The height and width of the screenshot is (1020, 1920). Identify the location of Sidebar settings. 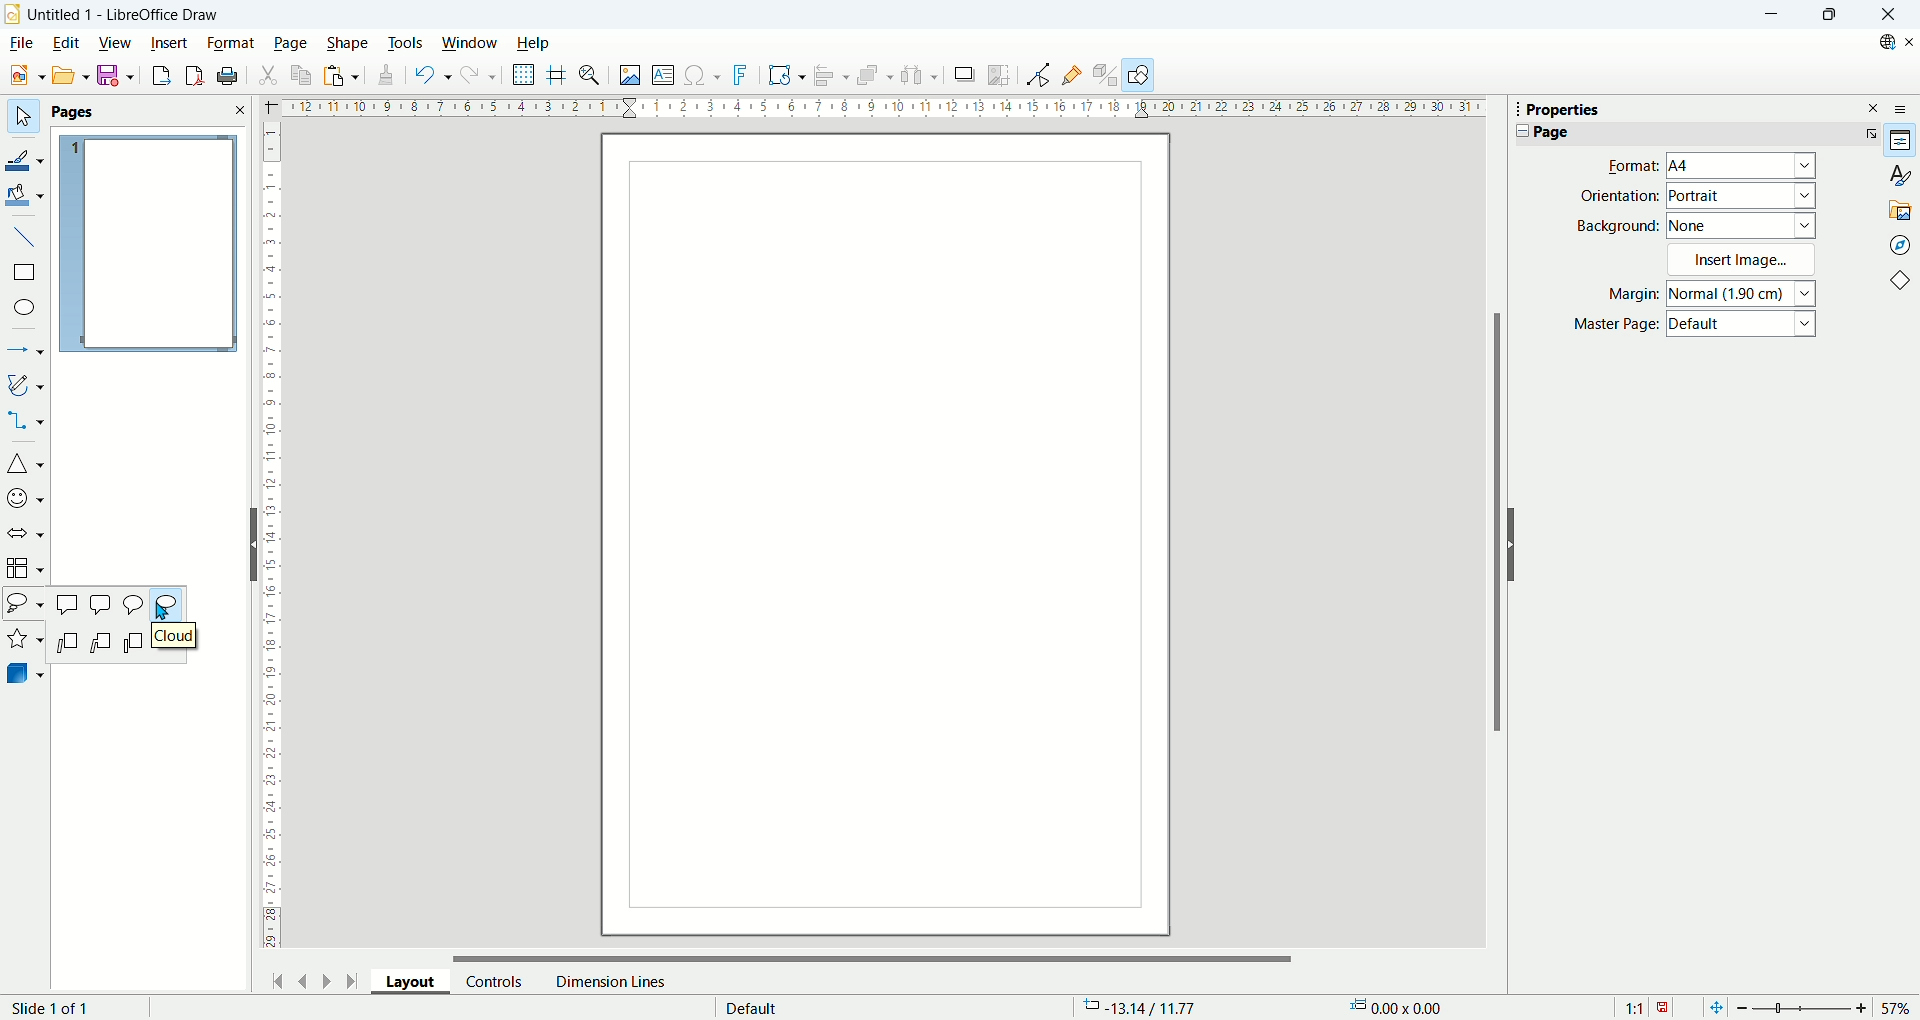
(1906, 108).